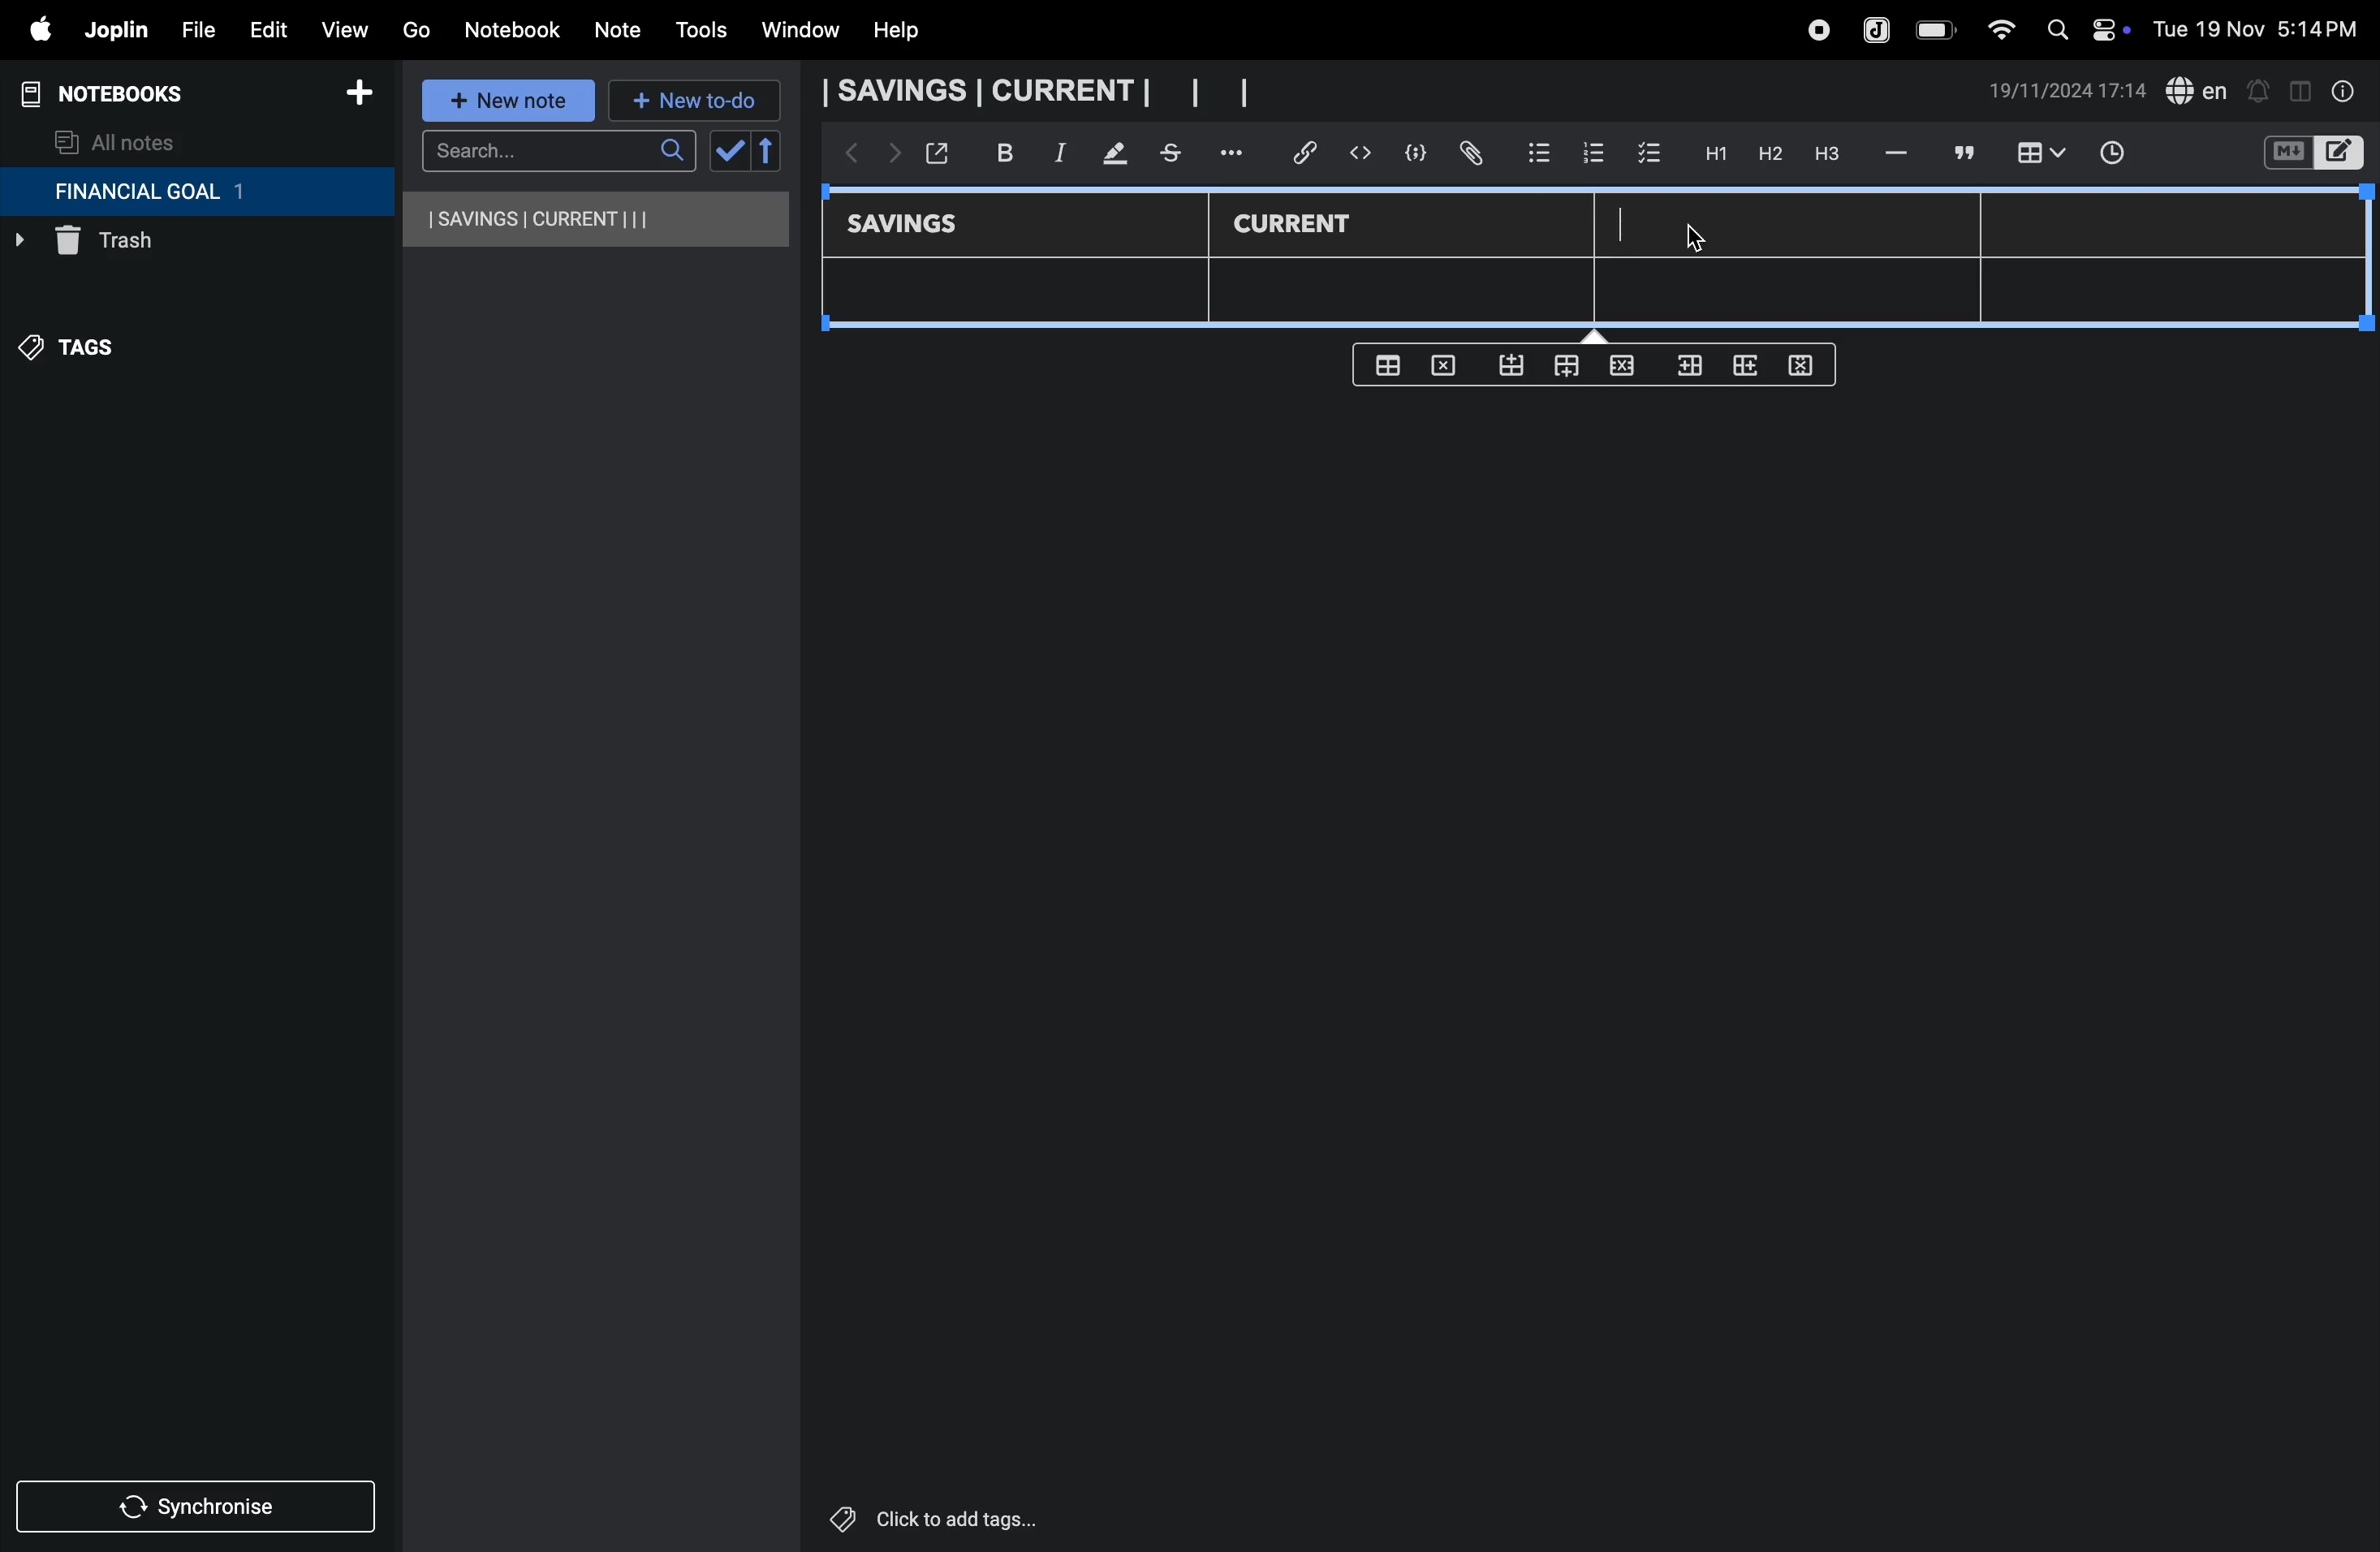 This screenshot has height=1552, width=2380. I want to click on file, so click(191, 27).